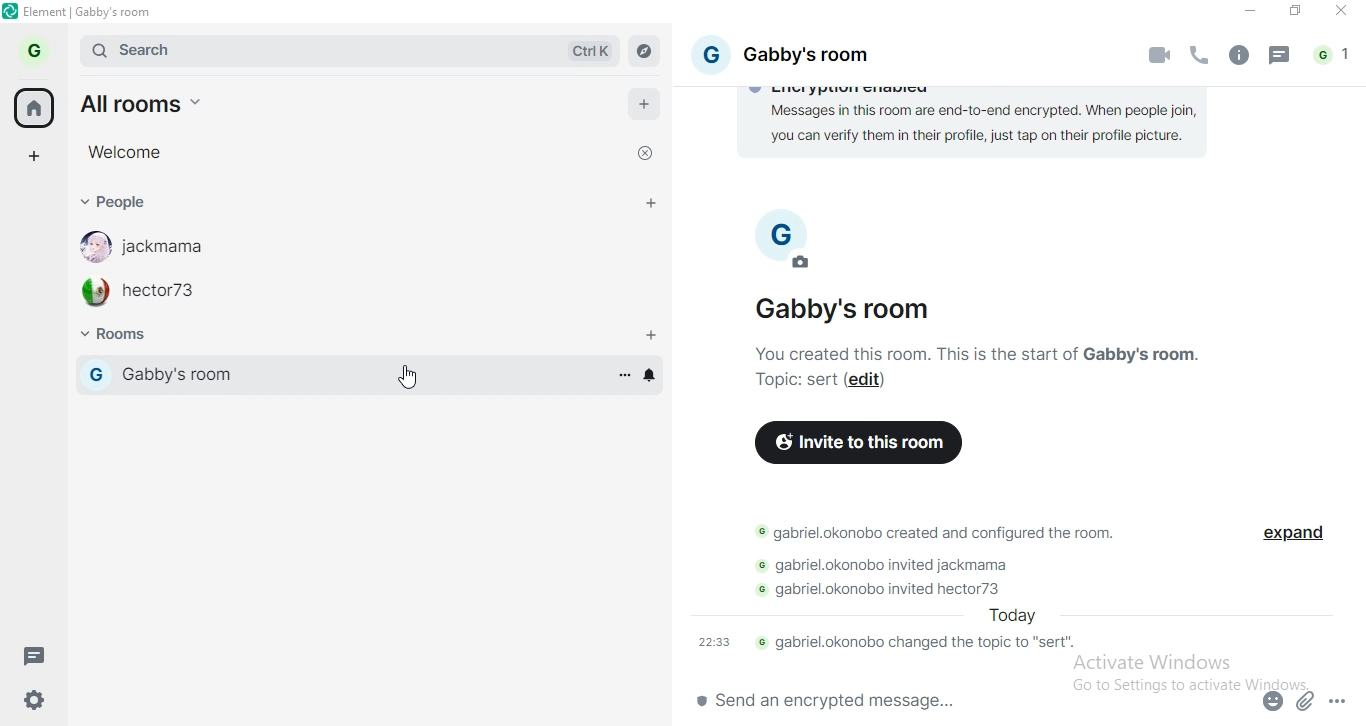  Describe the element at coordinates (709, 52) in the screenshot. I see `G` at that location.